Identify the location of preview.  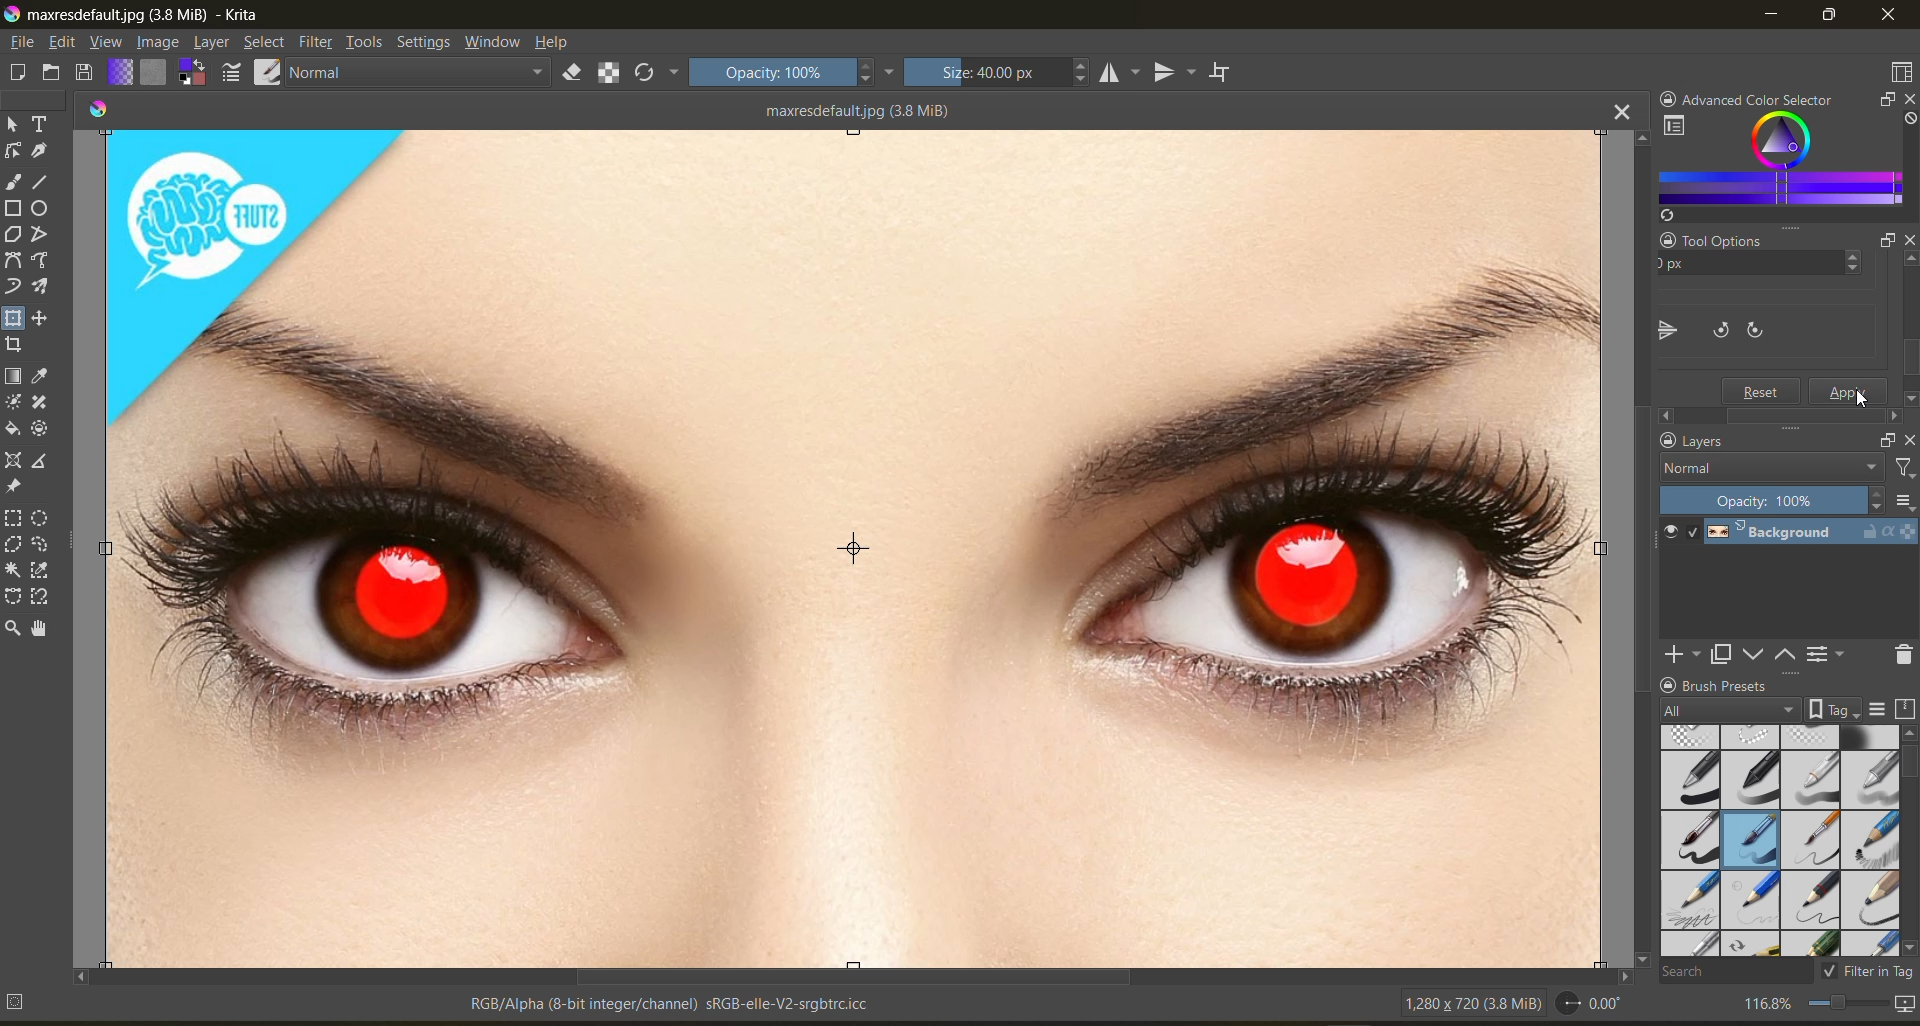
(1673, 534).